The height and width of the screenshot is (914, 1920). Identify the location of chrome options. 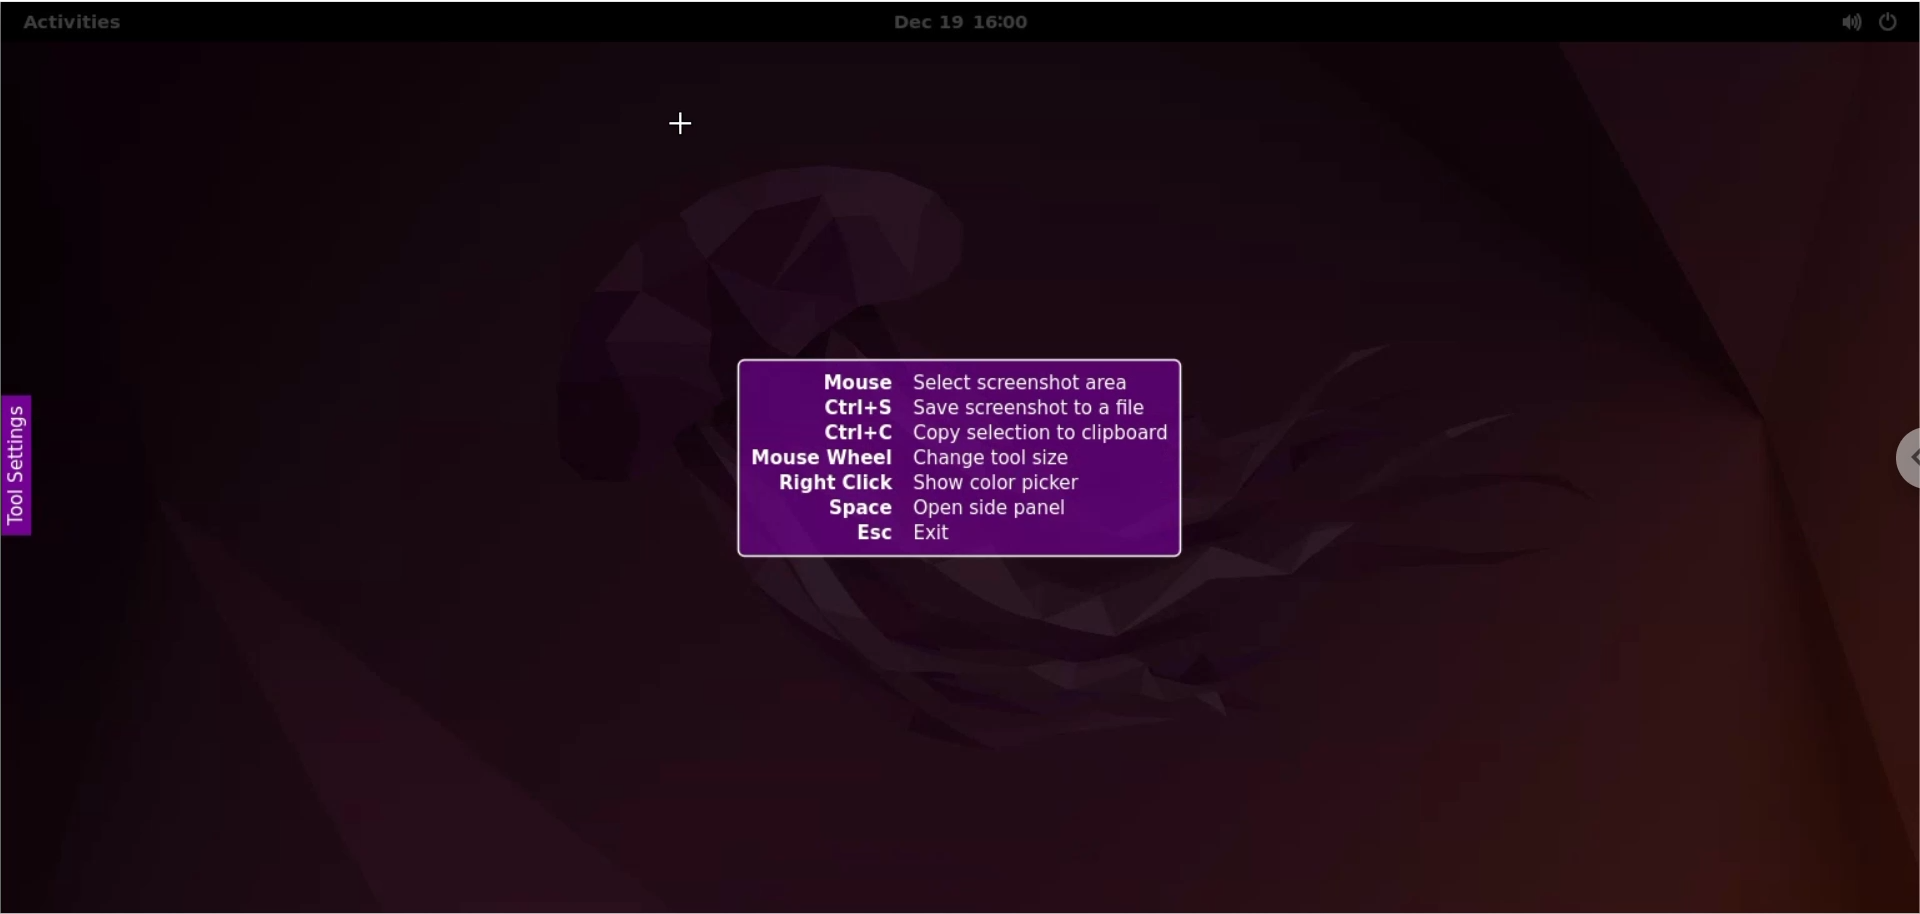
(1886, 469).